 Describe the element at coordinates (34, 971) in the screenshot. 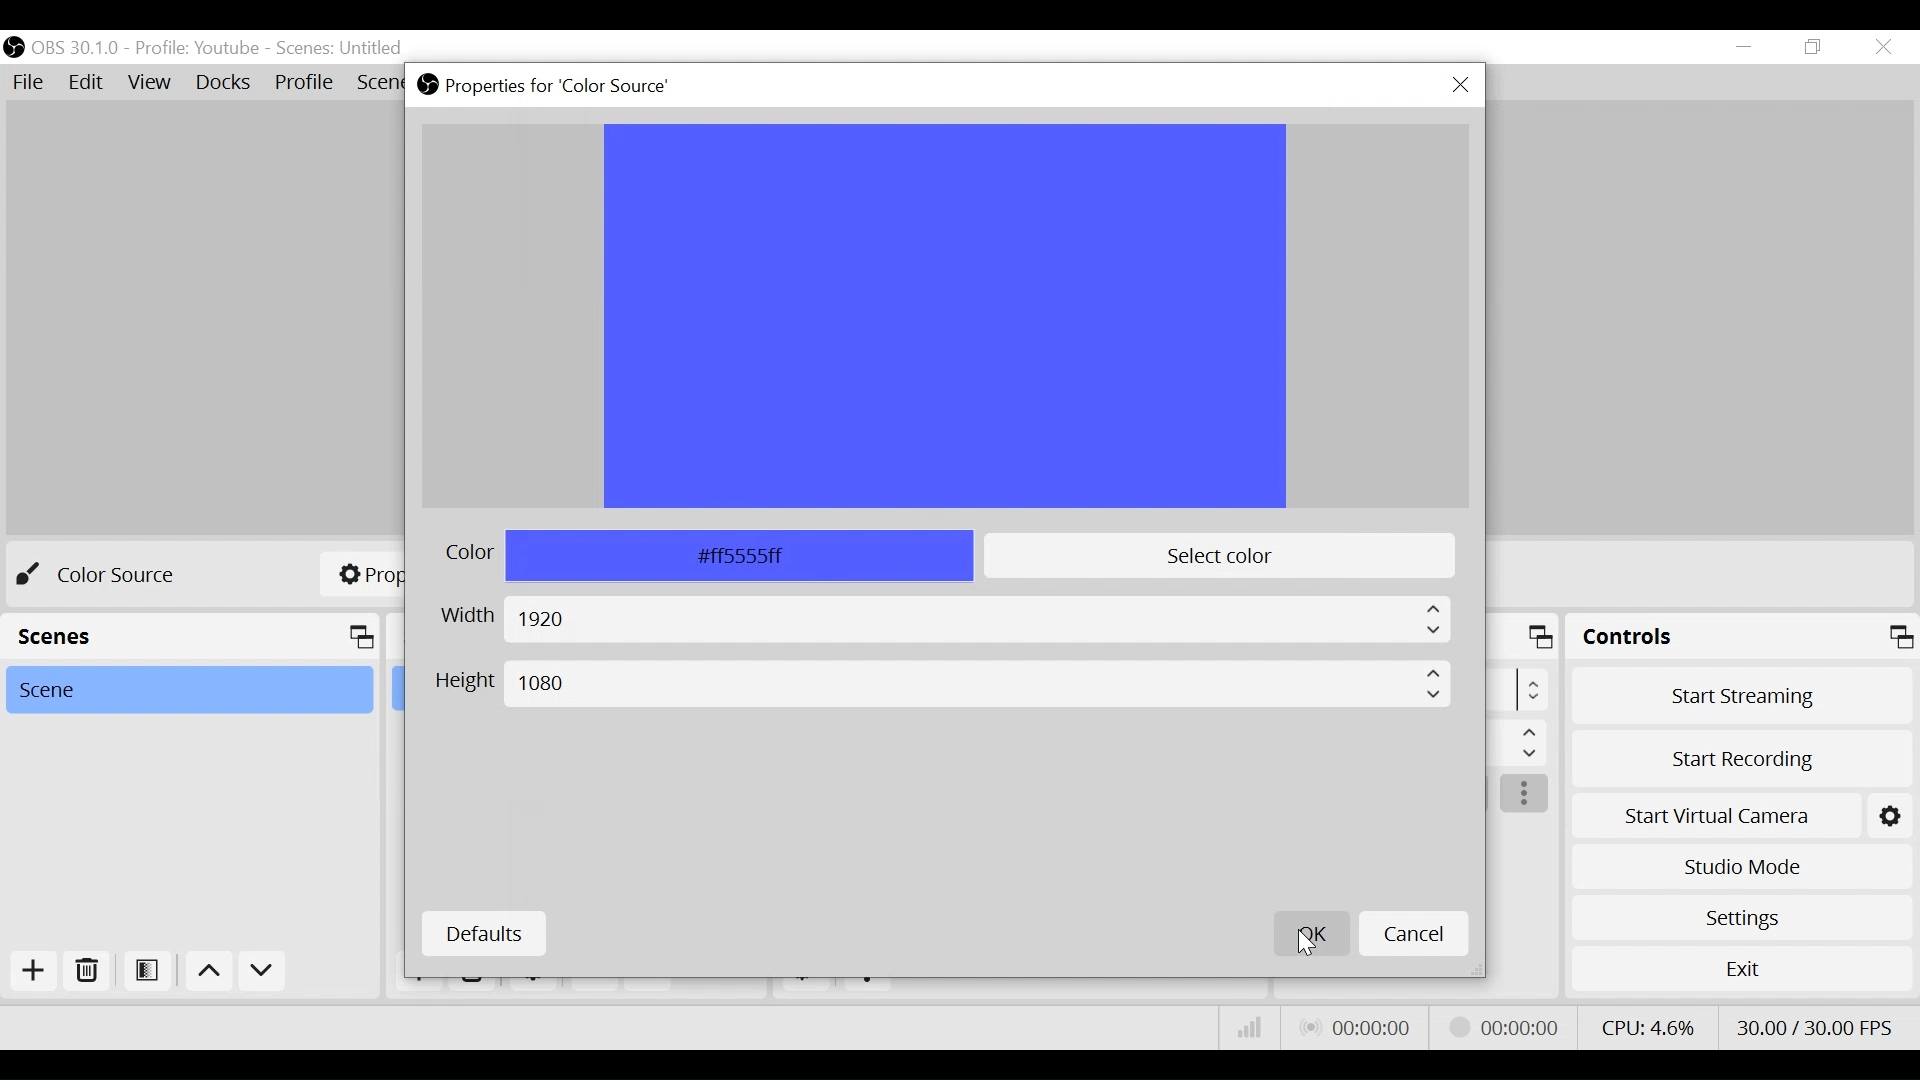

I see `Add` at that location.